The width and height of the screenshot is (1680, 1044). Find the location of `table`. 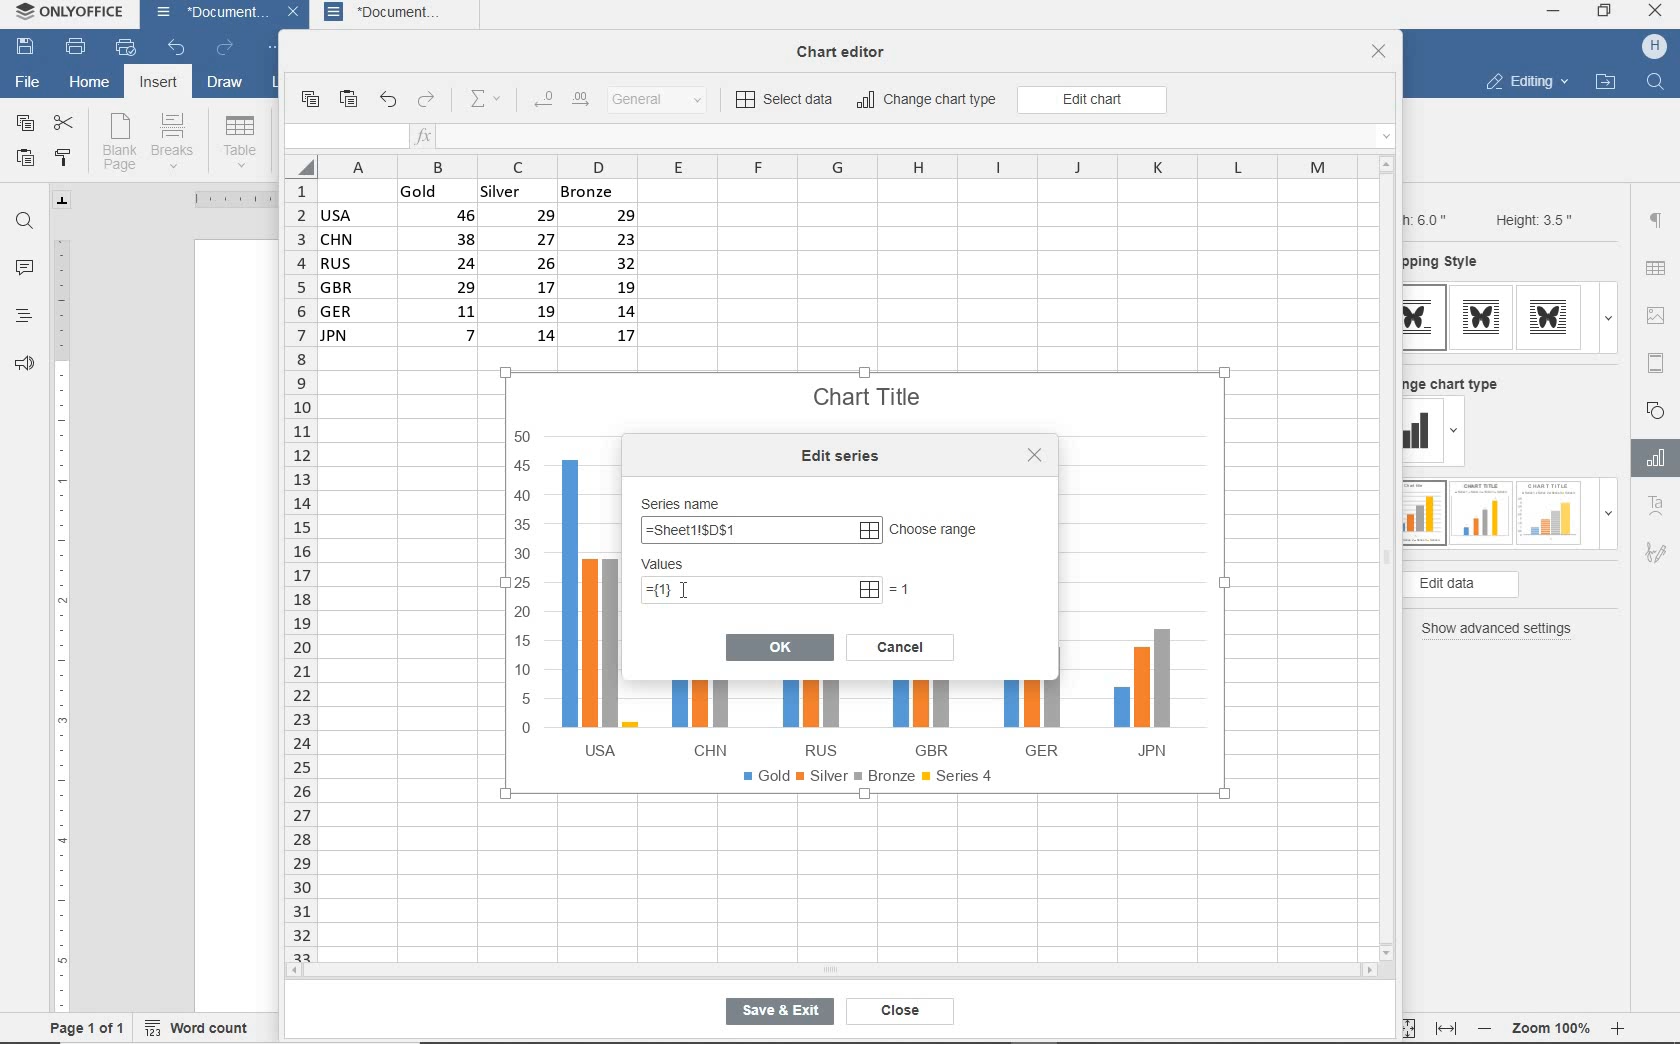

table is located at coordinates (240, 141).